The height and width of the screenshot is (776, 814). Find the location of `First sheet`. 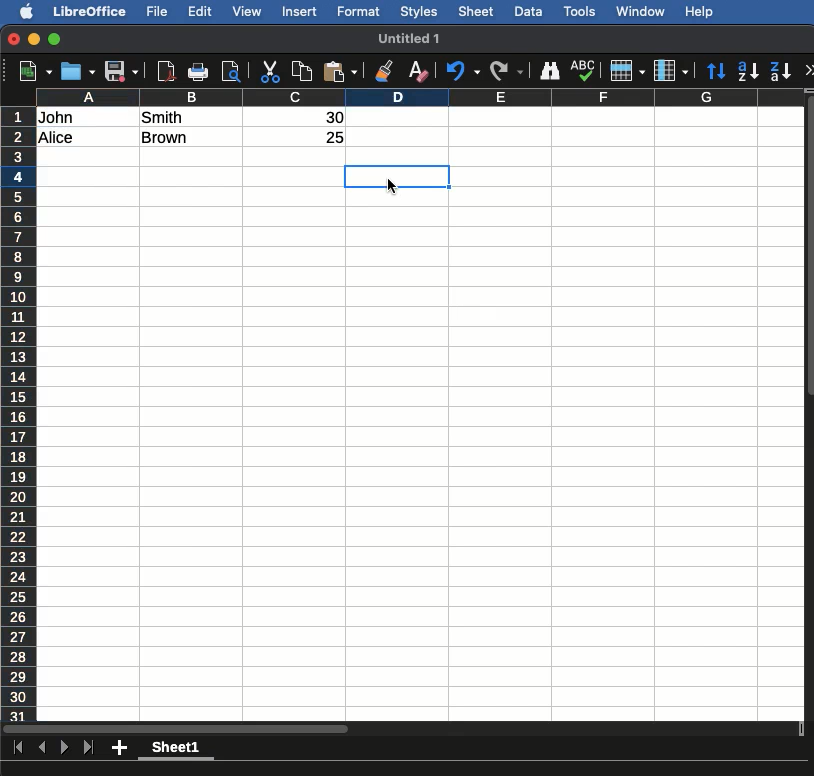

First sheet is located at coordinates (20, 747).